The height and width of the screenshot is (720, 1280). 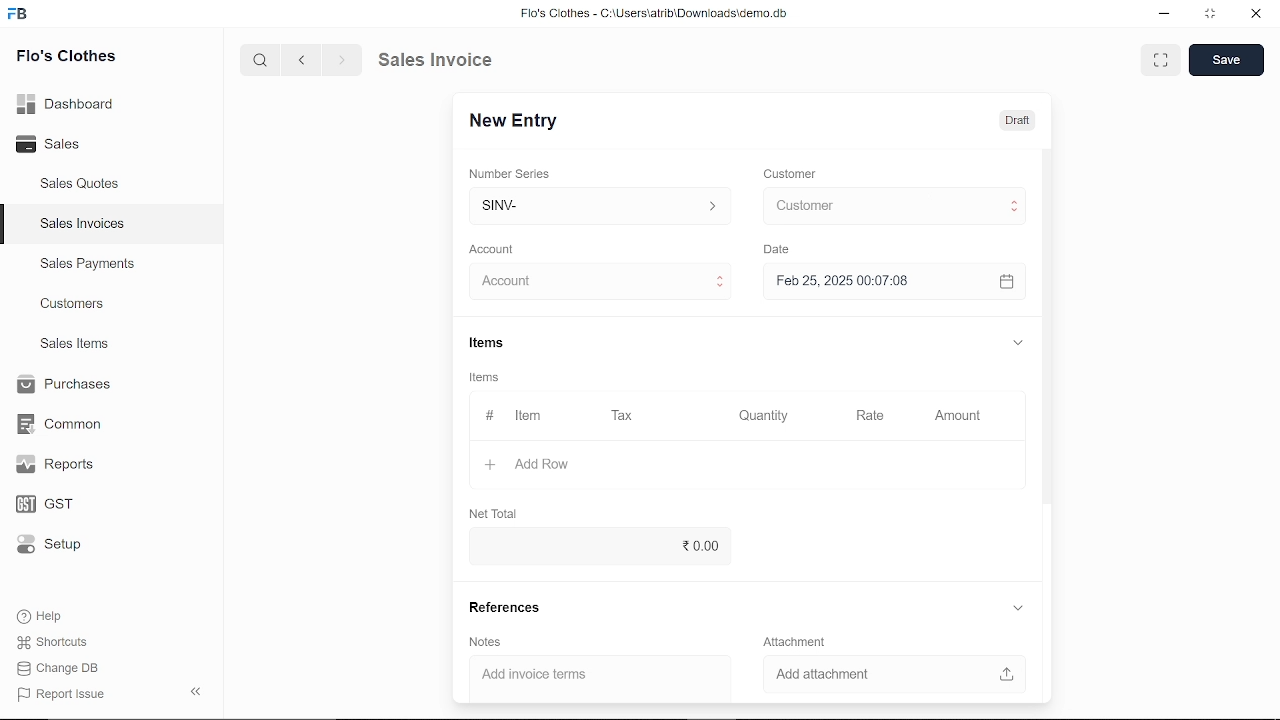 I want to click on Attachment, so click(x=798, y=642).